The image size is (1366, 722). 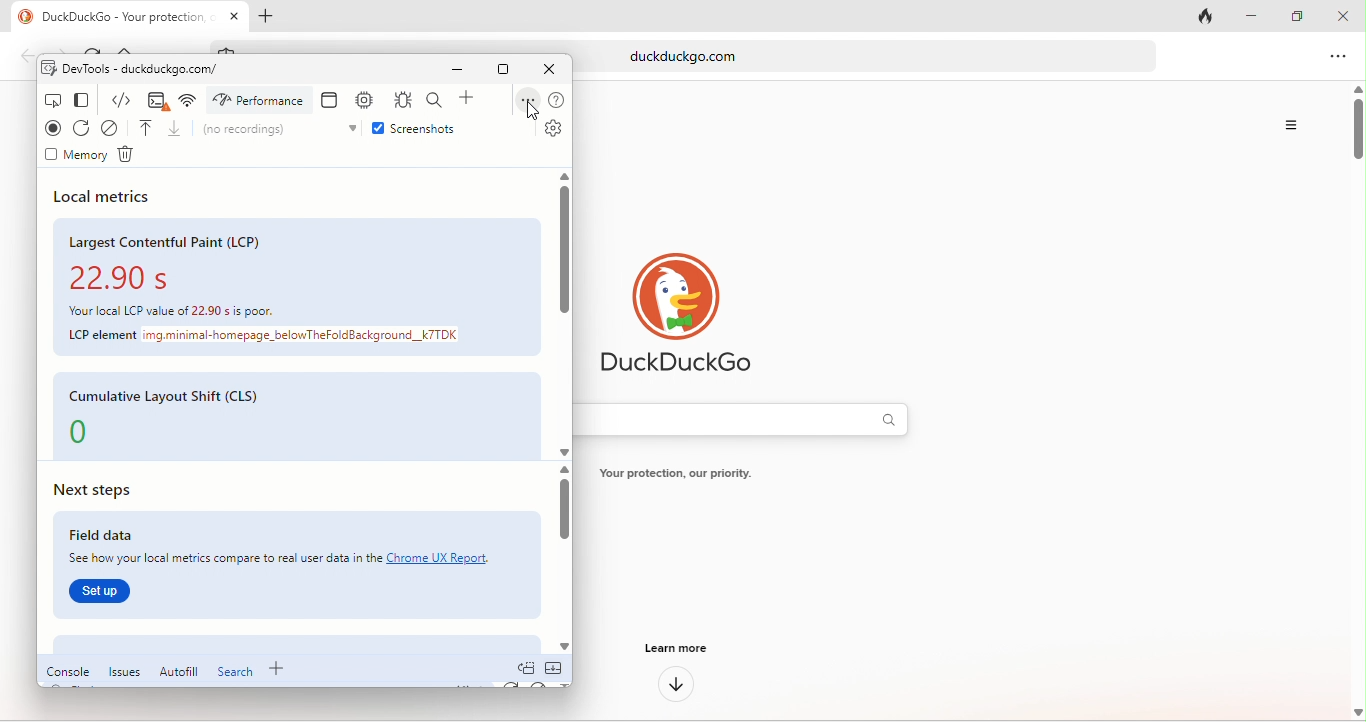 What do you see at coordinates (563, 511) in the screenshot?
I see `vertical scroll bar` at bounding box center [563, 511].